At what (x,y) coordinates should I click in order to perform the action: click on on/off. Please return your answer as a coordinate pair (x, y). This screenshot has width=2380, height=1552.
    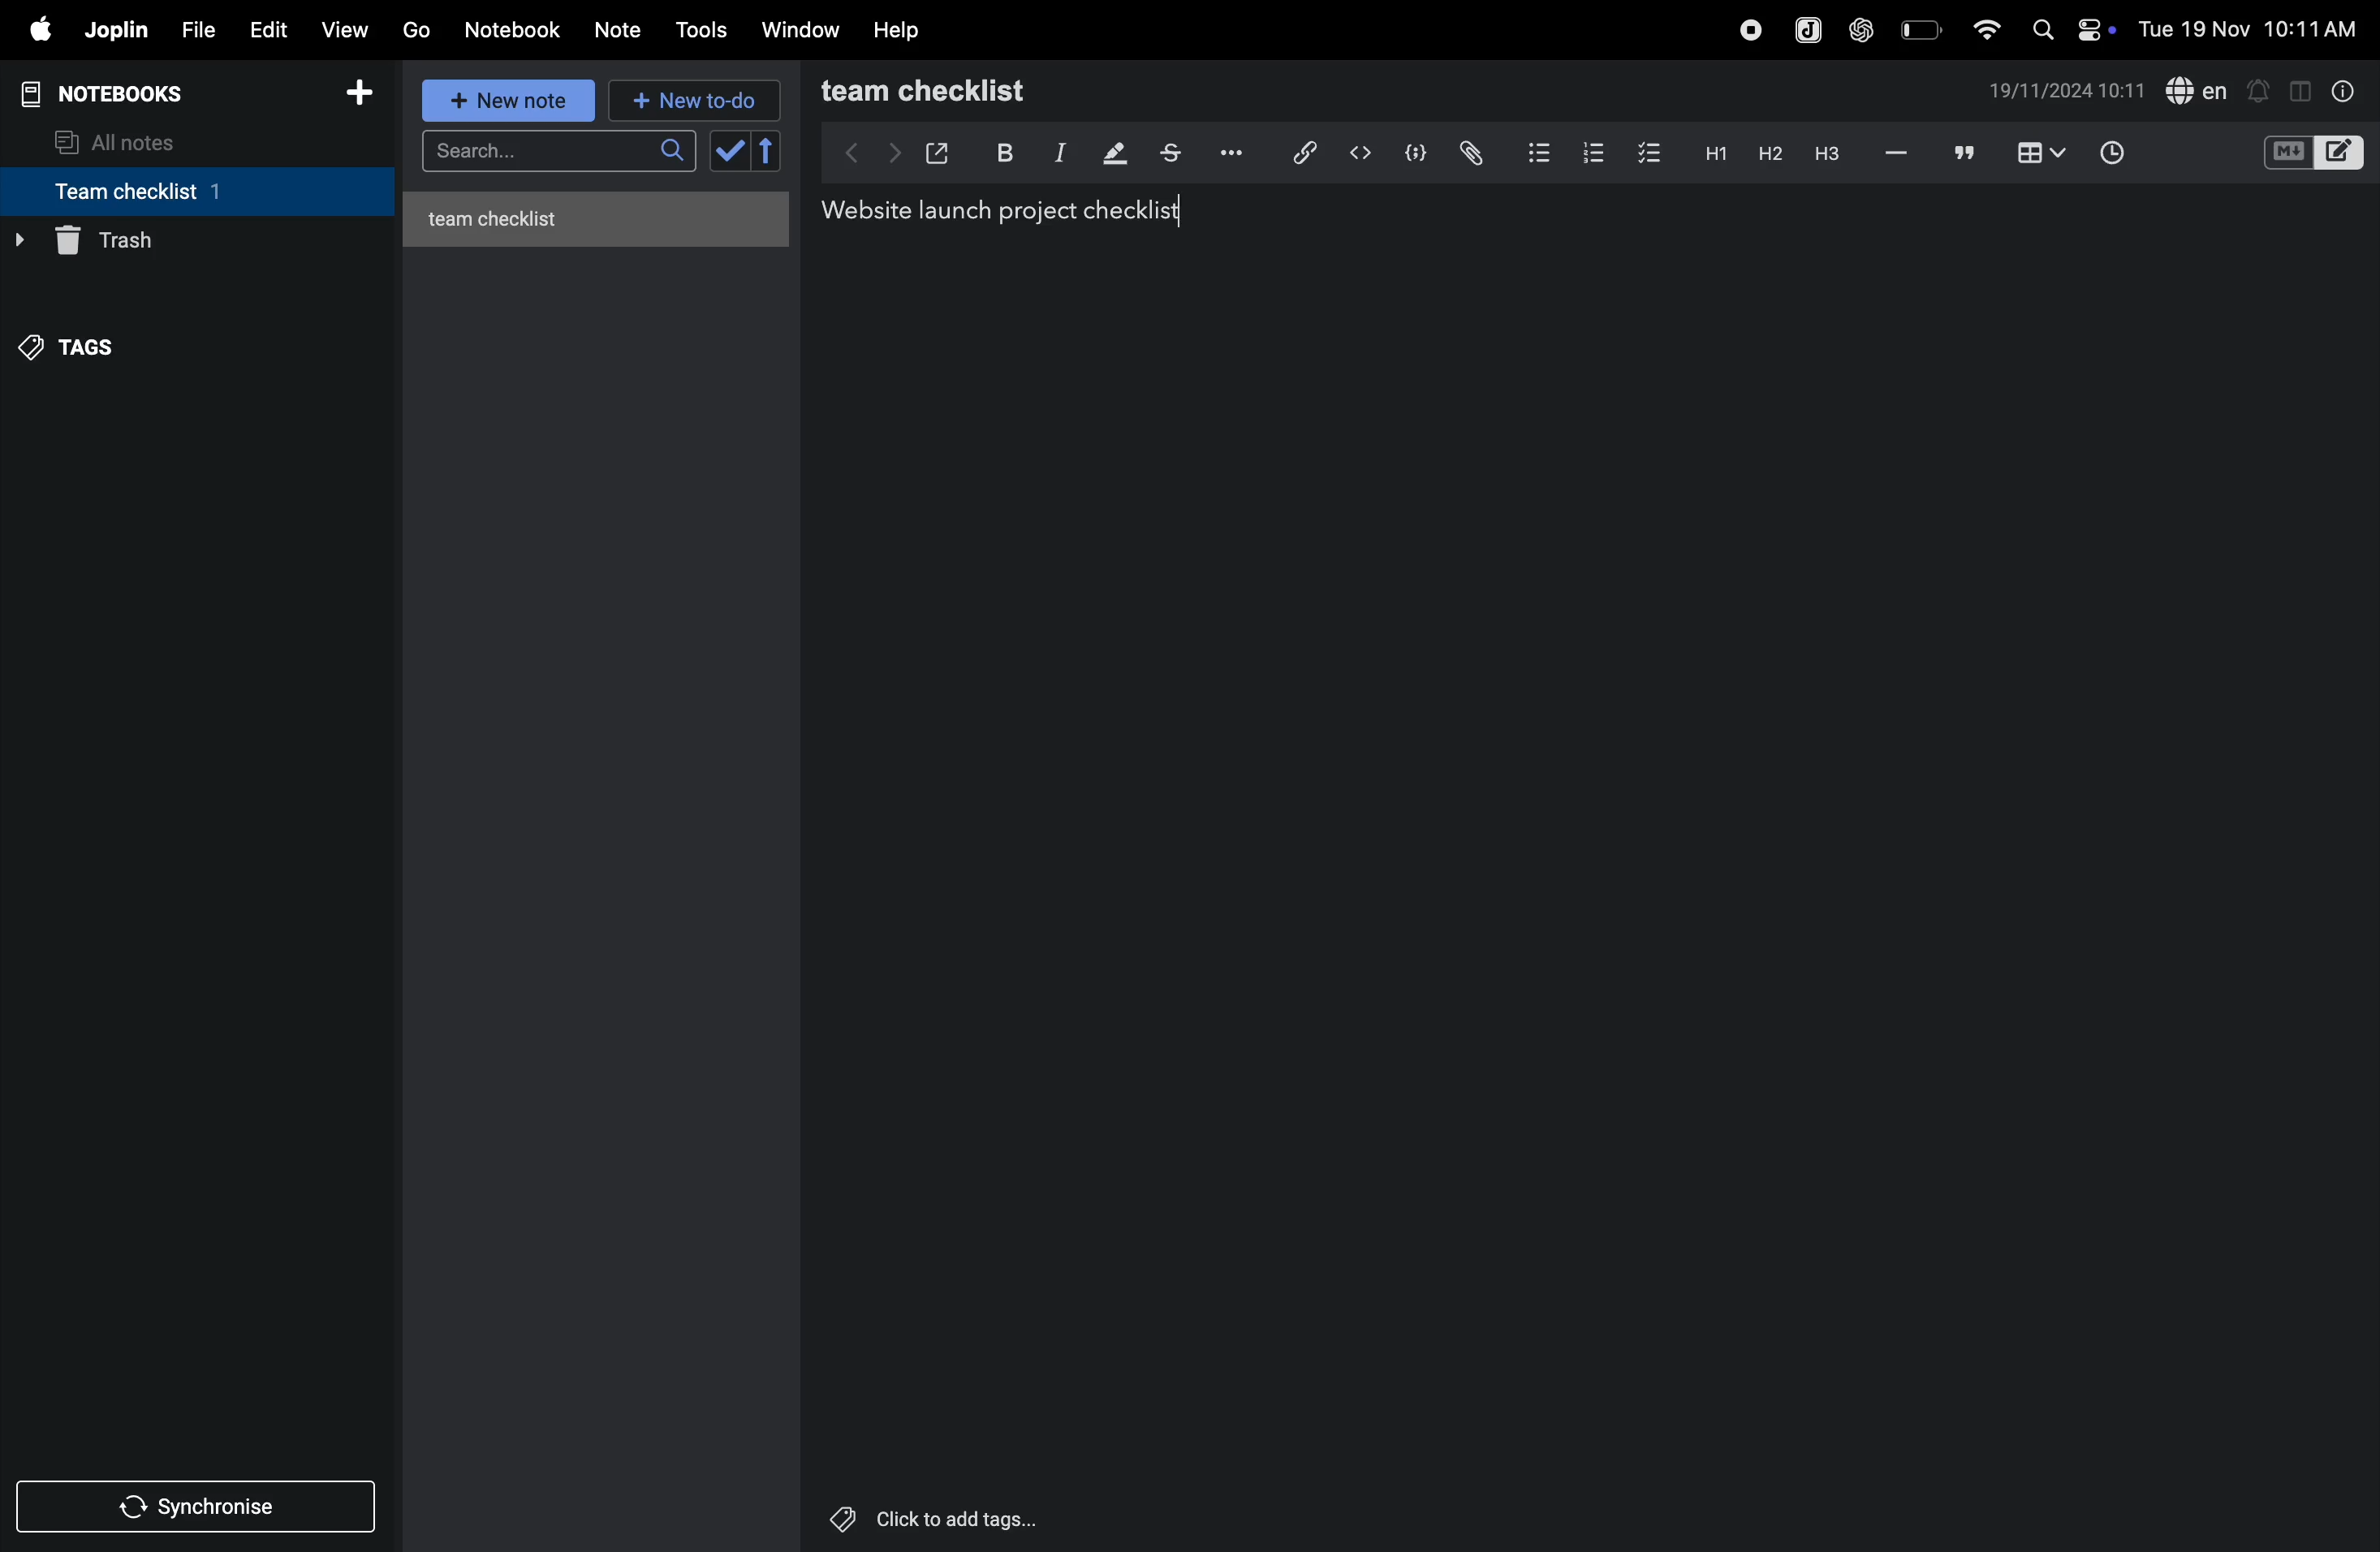
    Looking at the image, I should click on (2100, 29).